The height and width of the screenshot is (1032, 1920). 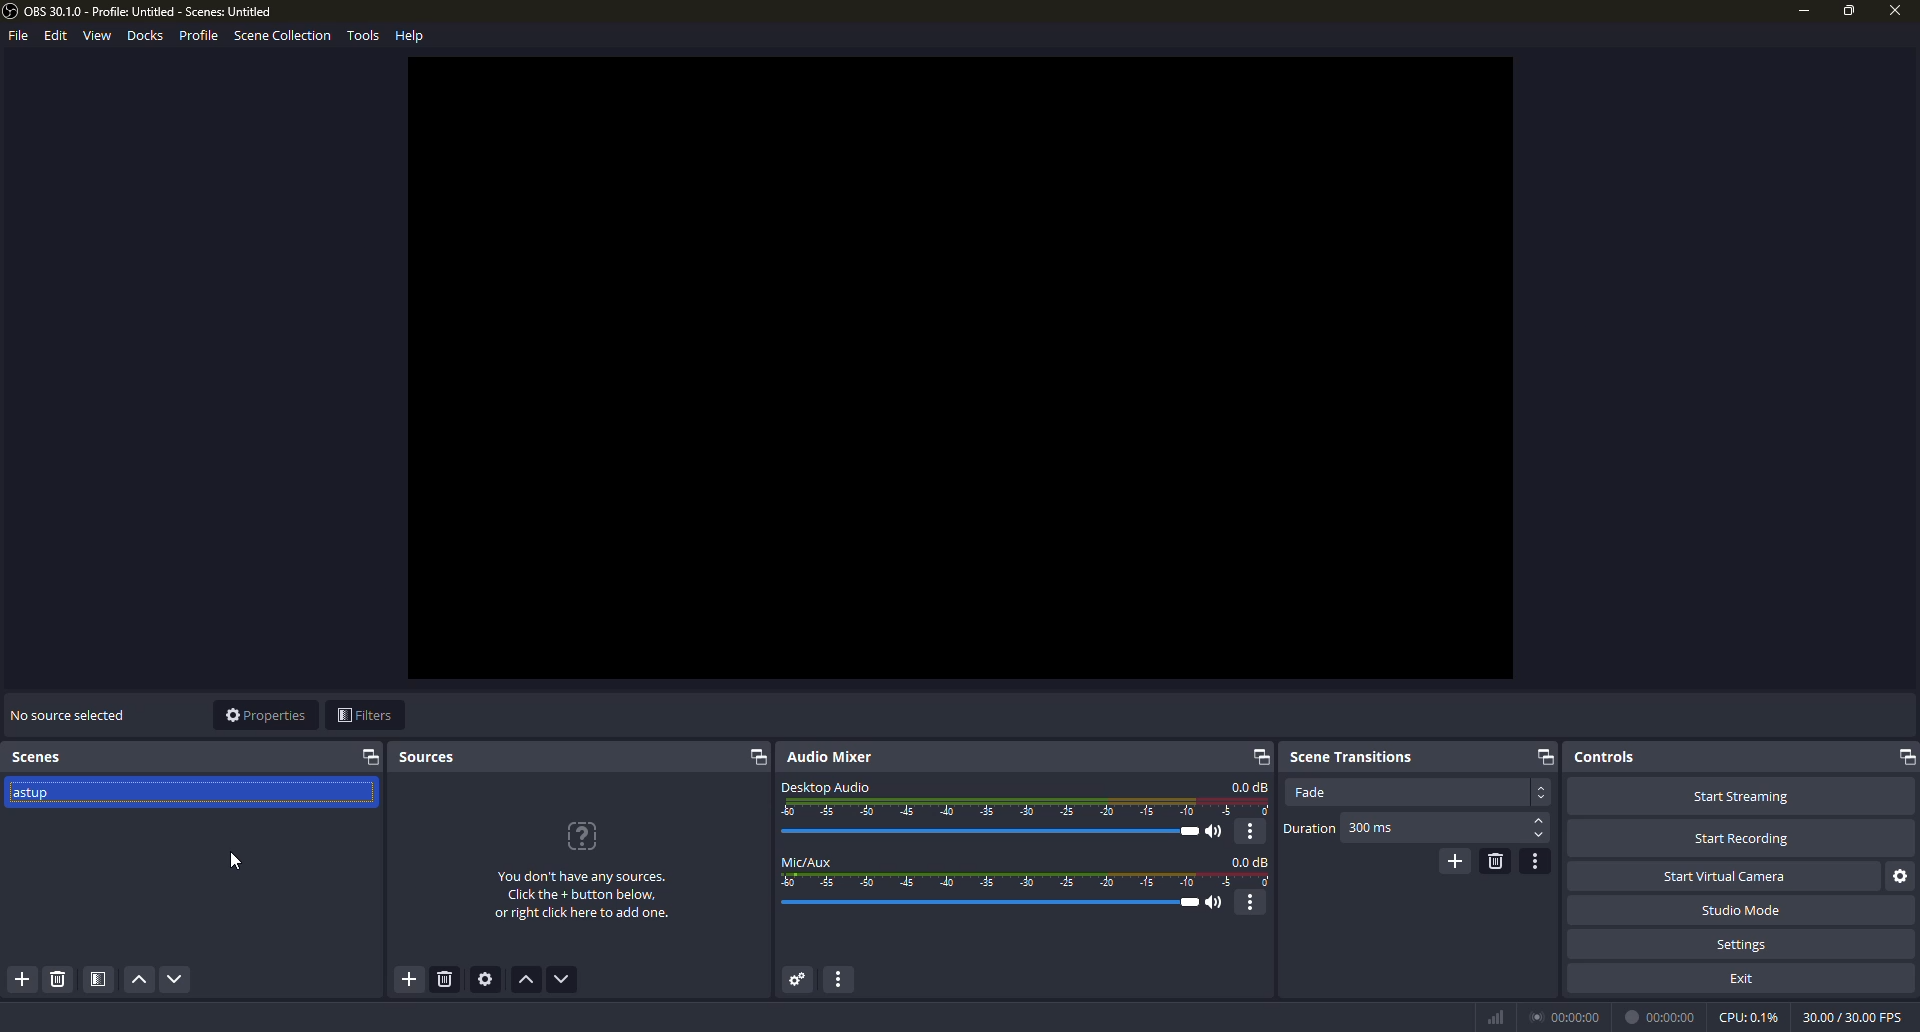 What do you see at coordinates (1217, 903) in the screenshot?
I see `mute` at bounding box center [1217, 903].